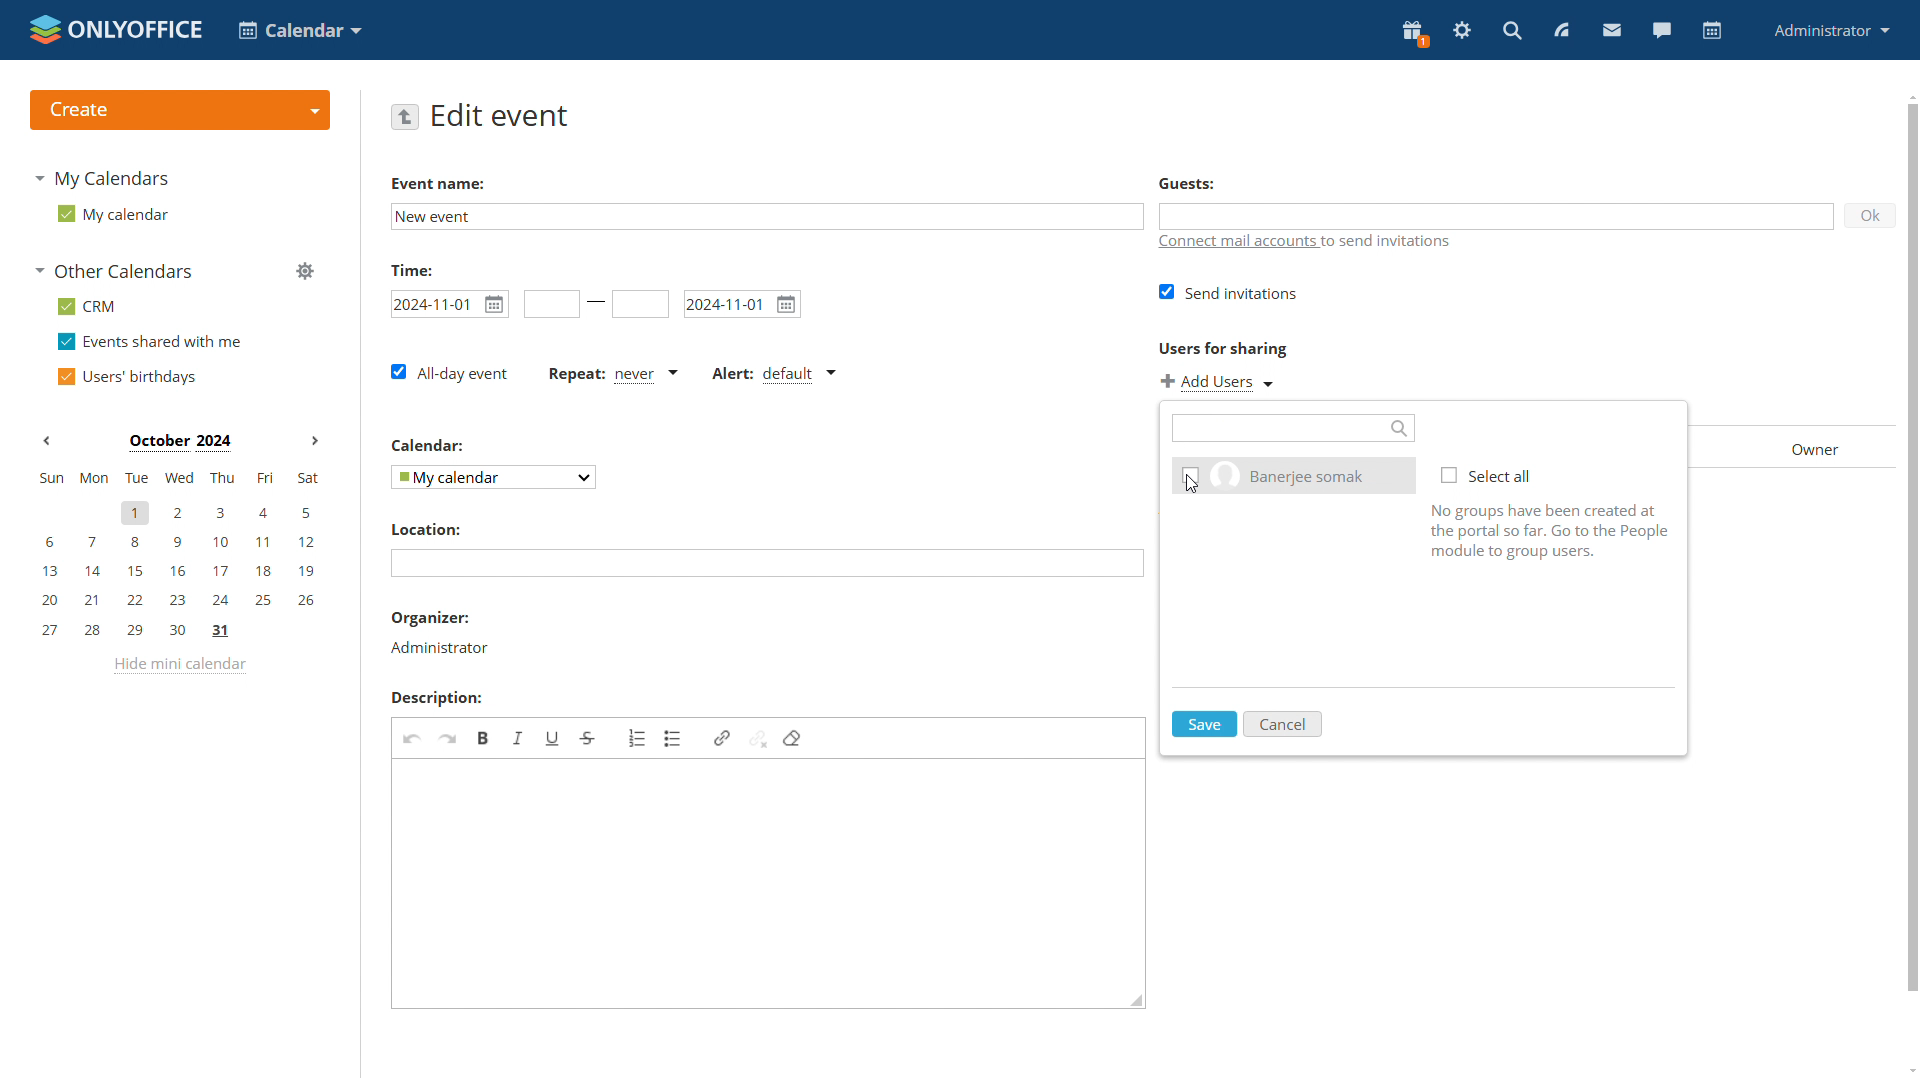  Describe the element at coordinates (1218, 381) in the screenshot. I see `add users` at that location.